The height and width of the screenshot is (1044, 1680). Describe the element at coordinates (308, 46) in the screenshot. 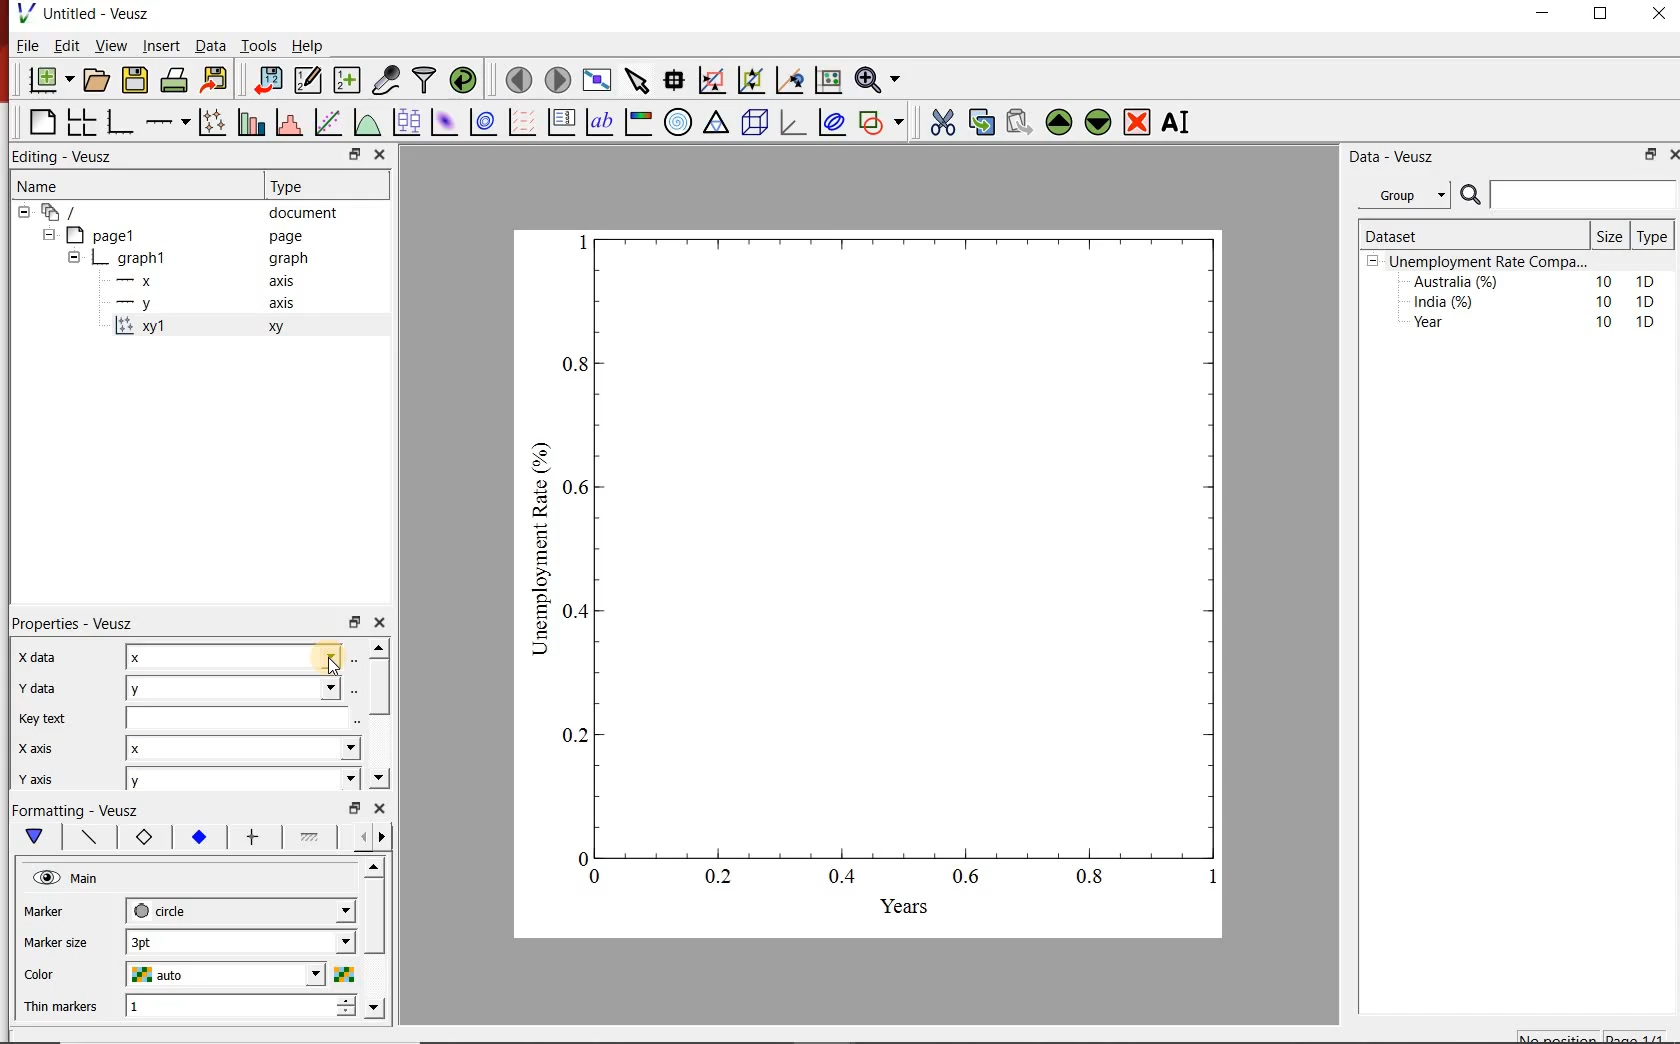

I see `Help` at that location.